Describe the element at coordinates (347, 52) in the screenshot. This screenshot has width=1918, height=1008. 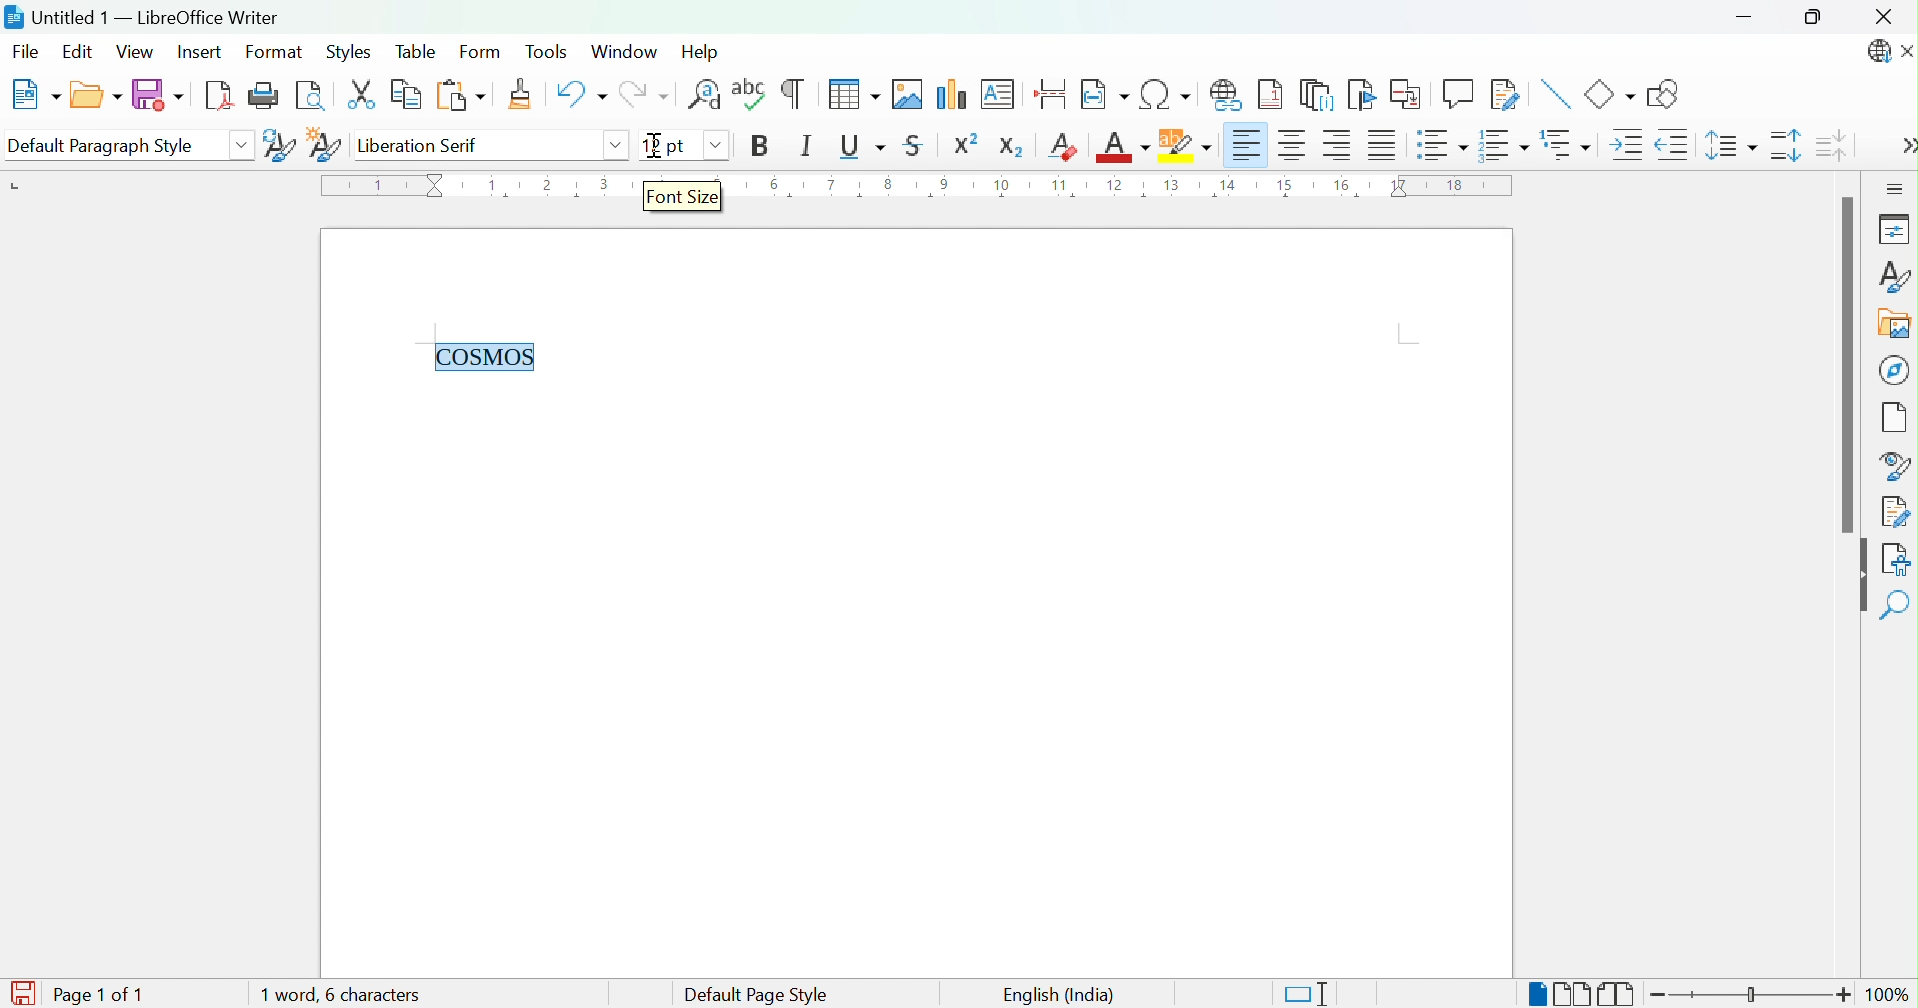
I see `Styles` at that location.